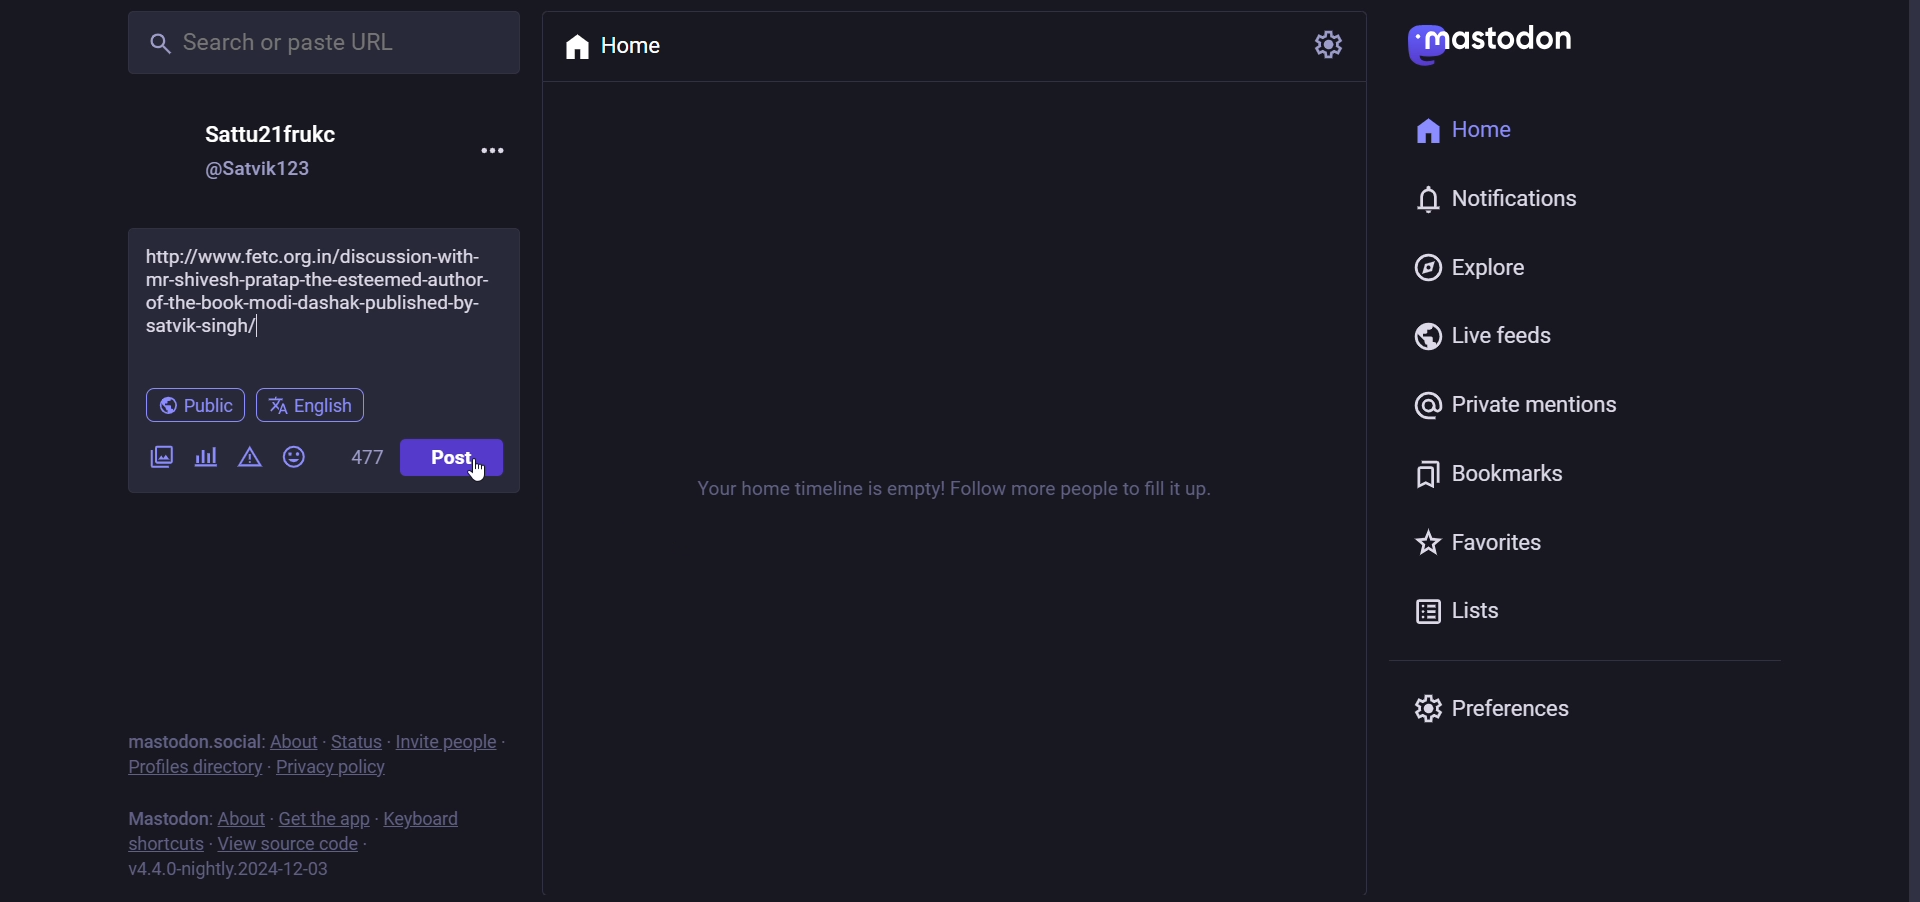  Describe the element at coordinates (190, 405) in the screenshot. I see `public` at that location.